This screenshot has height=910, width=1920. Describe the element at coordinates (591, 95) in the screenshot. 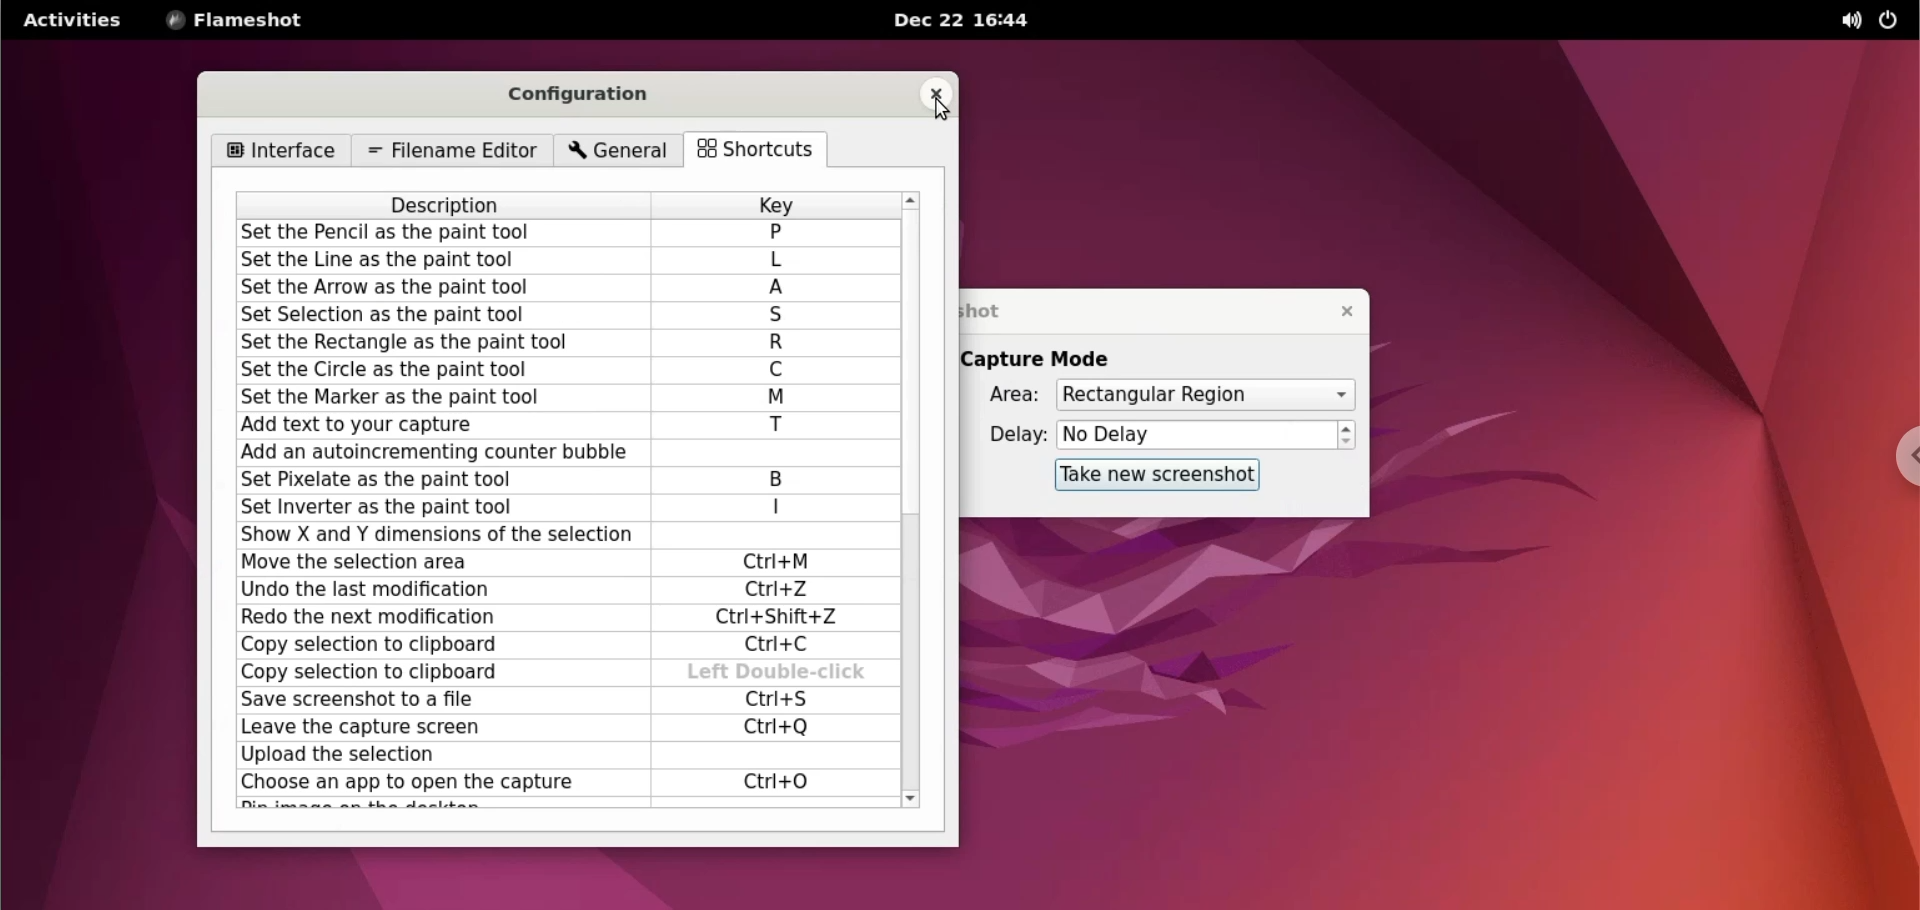

I see `configuration` at that location.